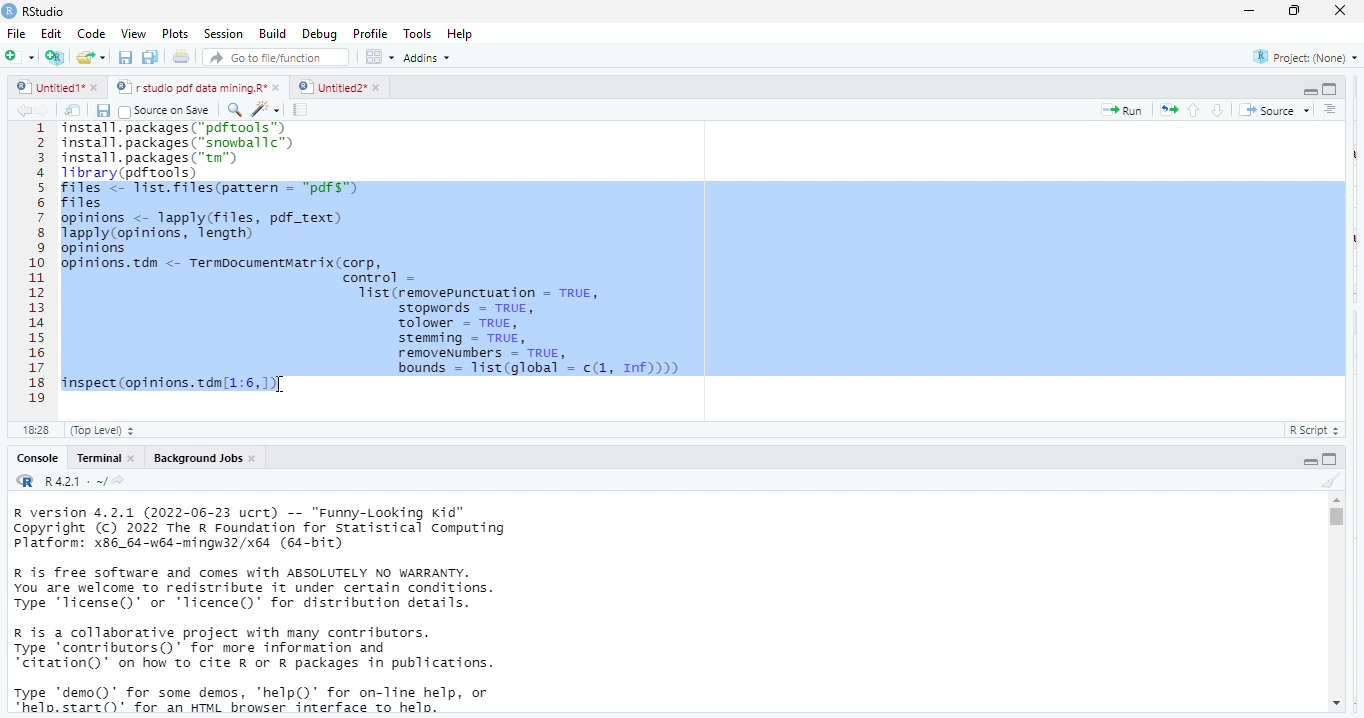  What do you see at coordinates (168, 110) in the screenshot?
I see `source on save` at bounding box center [168, 110].